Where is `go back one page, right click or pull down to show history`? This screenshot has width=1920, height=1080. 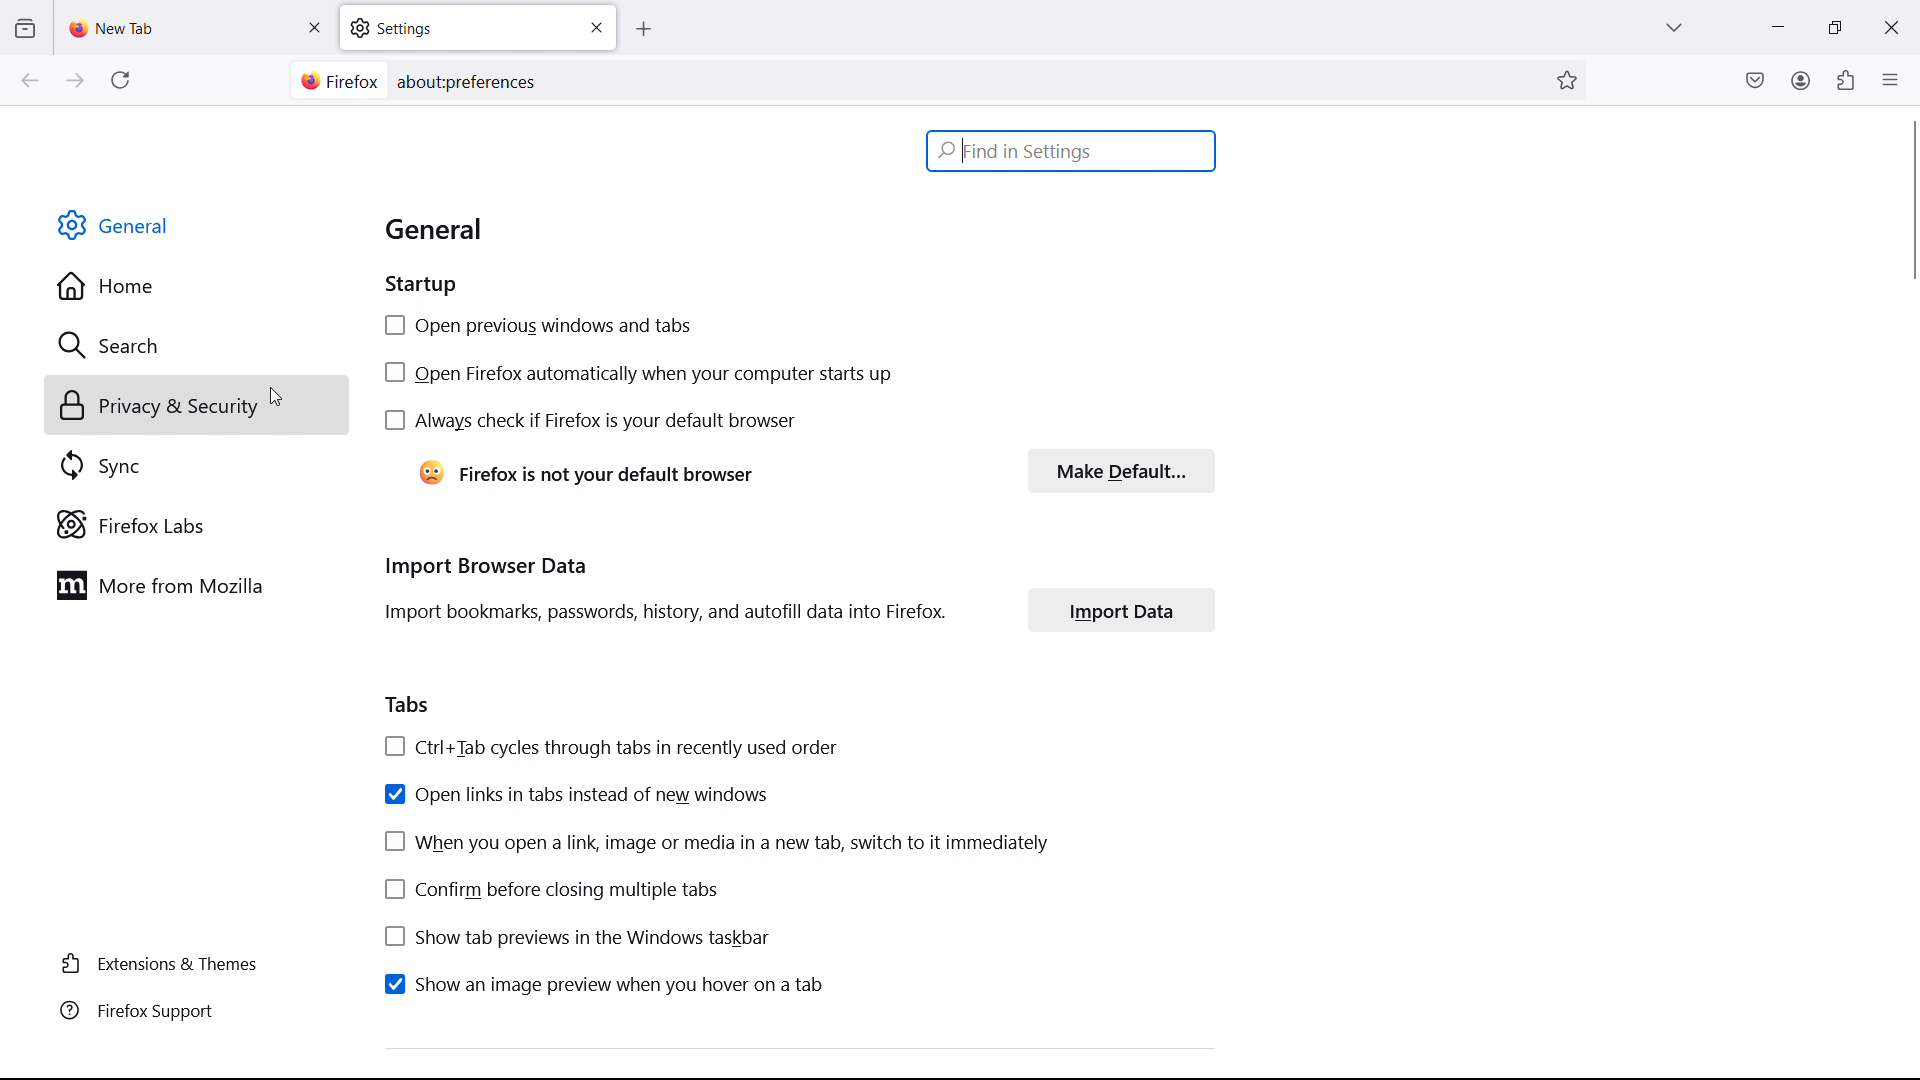 go back one page, right click or pull down to show history is located at coordinates (29, 80).